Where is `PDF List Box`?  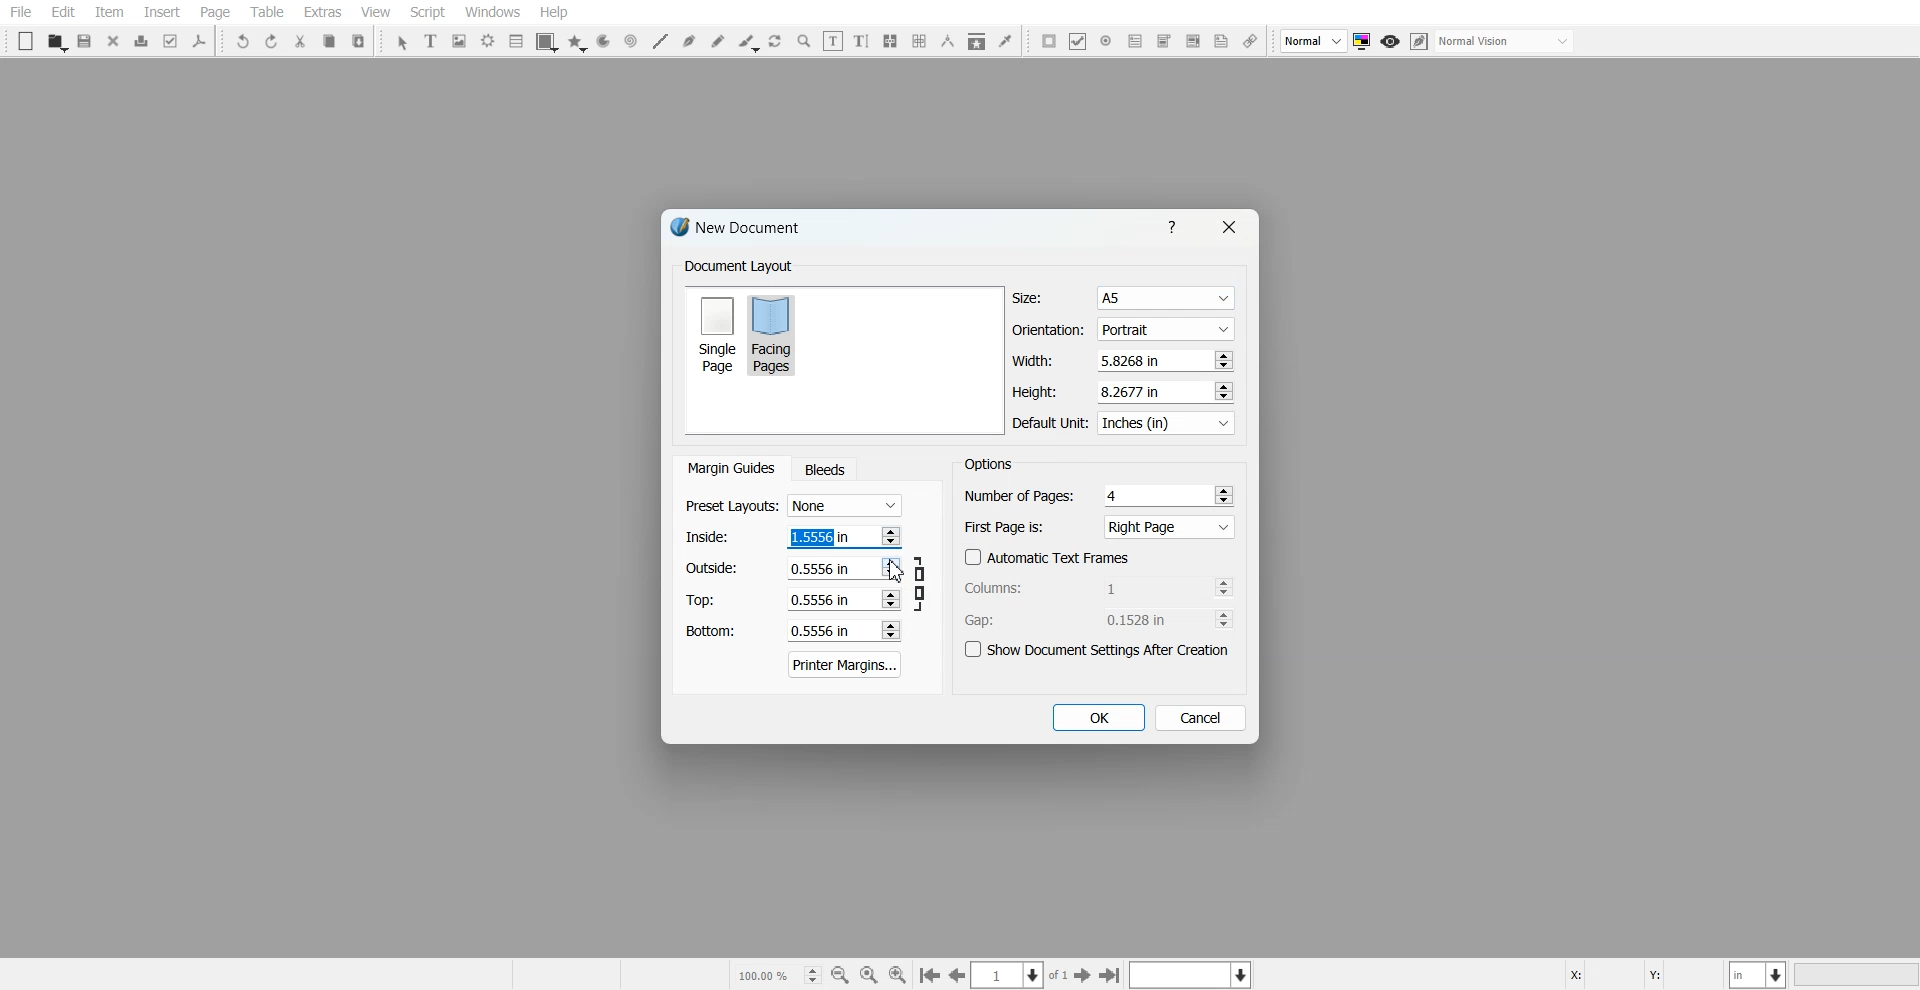 PDF List Box is located at coordinates (1192, 42).